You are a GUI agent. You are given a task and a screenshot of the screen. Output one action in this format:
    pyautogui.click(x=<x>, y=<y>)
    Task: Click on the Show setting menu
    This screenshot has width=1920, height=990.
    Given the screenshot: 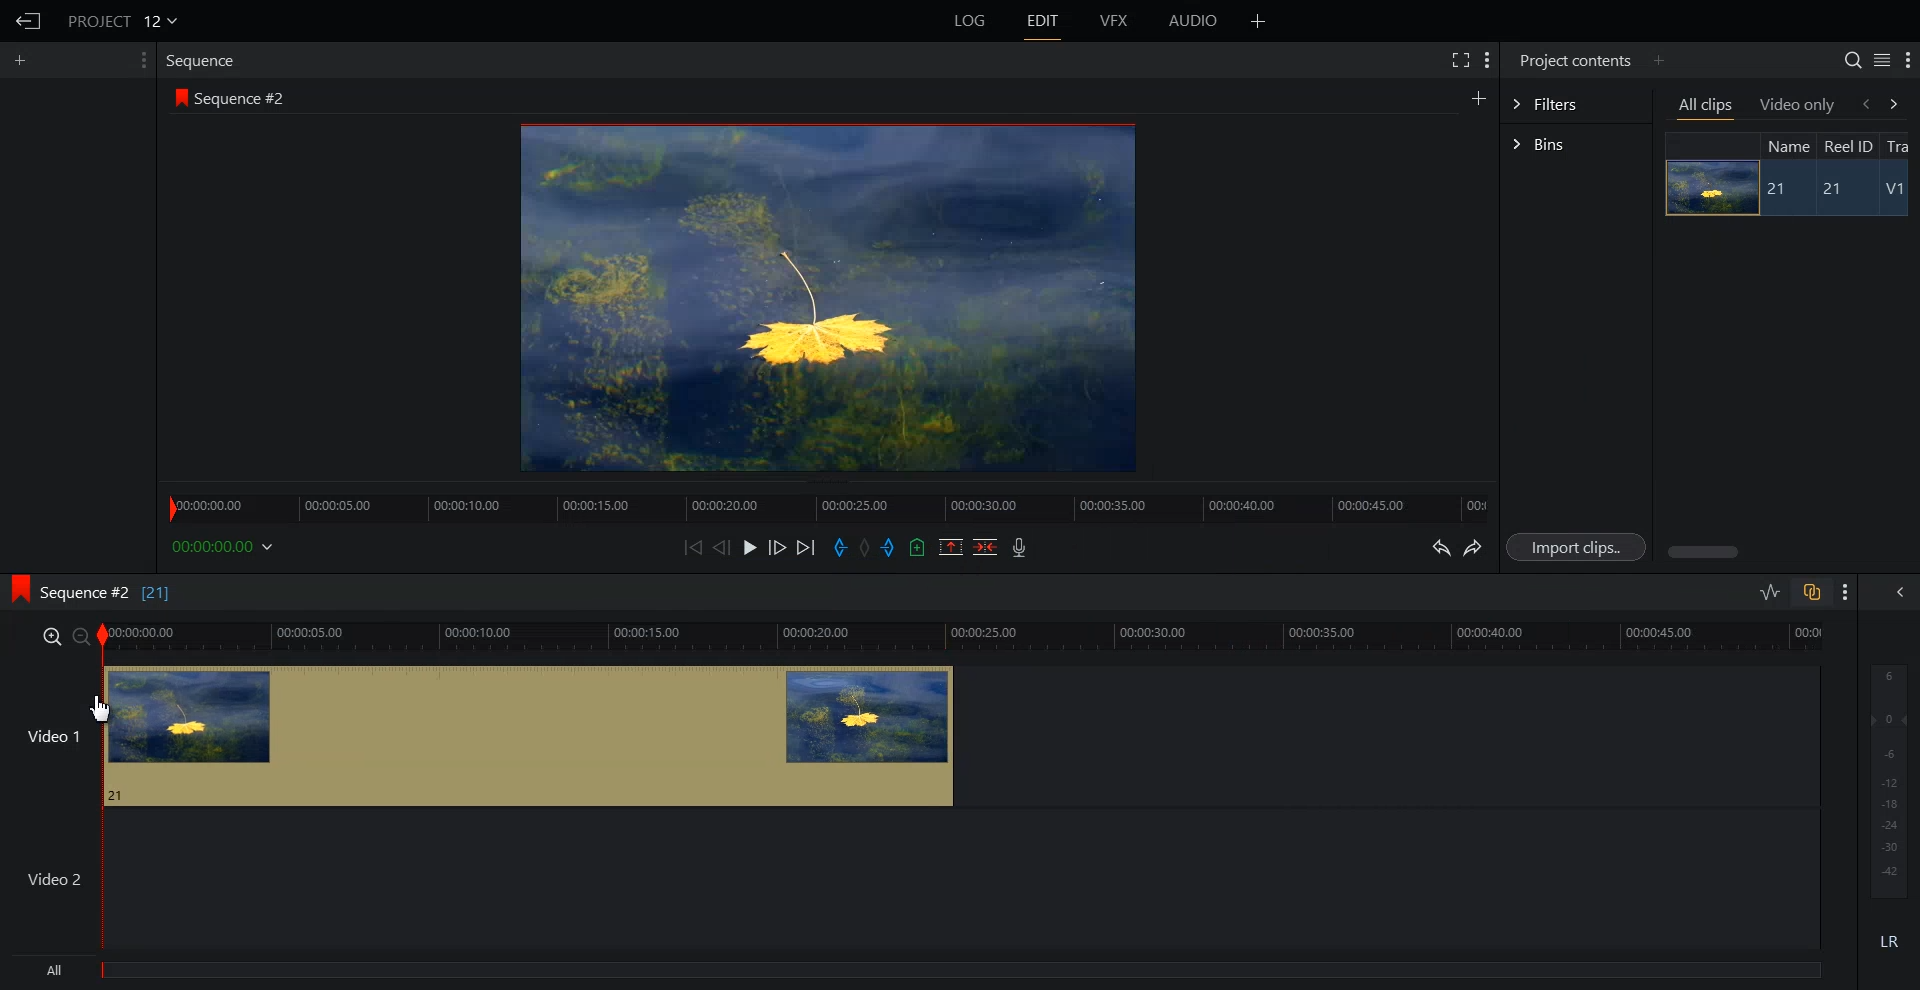 What is the action you would take?
    pyautogui.click(x=1908, y=61)
    